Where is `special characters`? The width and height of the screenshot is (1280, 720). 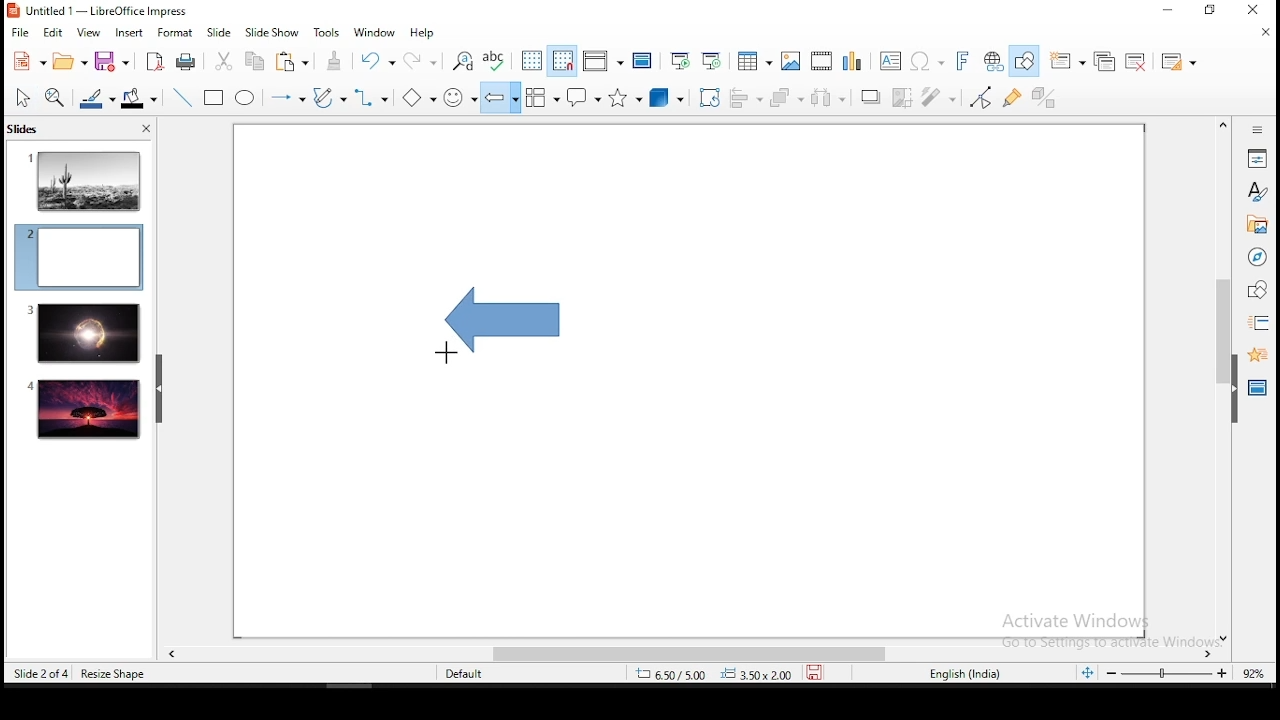
special characters is located at coordinates (924, 62).